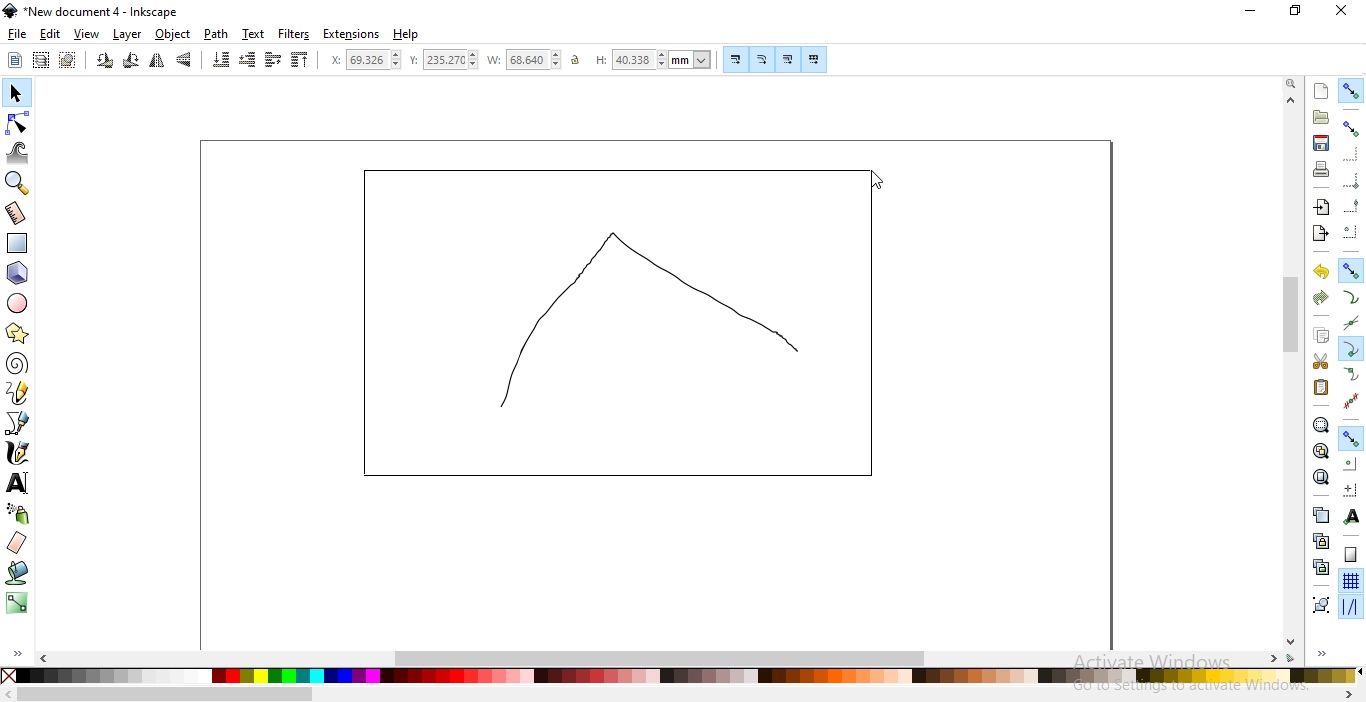  What do you see at coordinates (220, 59) in the screenshot?
I see `lower selection to bottom` at bounding box center [220, 59].